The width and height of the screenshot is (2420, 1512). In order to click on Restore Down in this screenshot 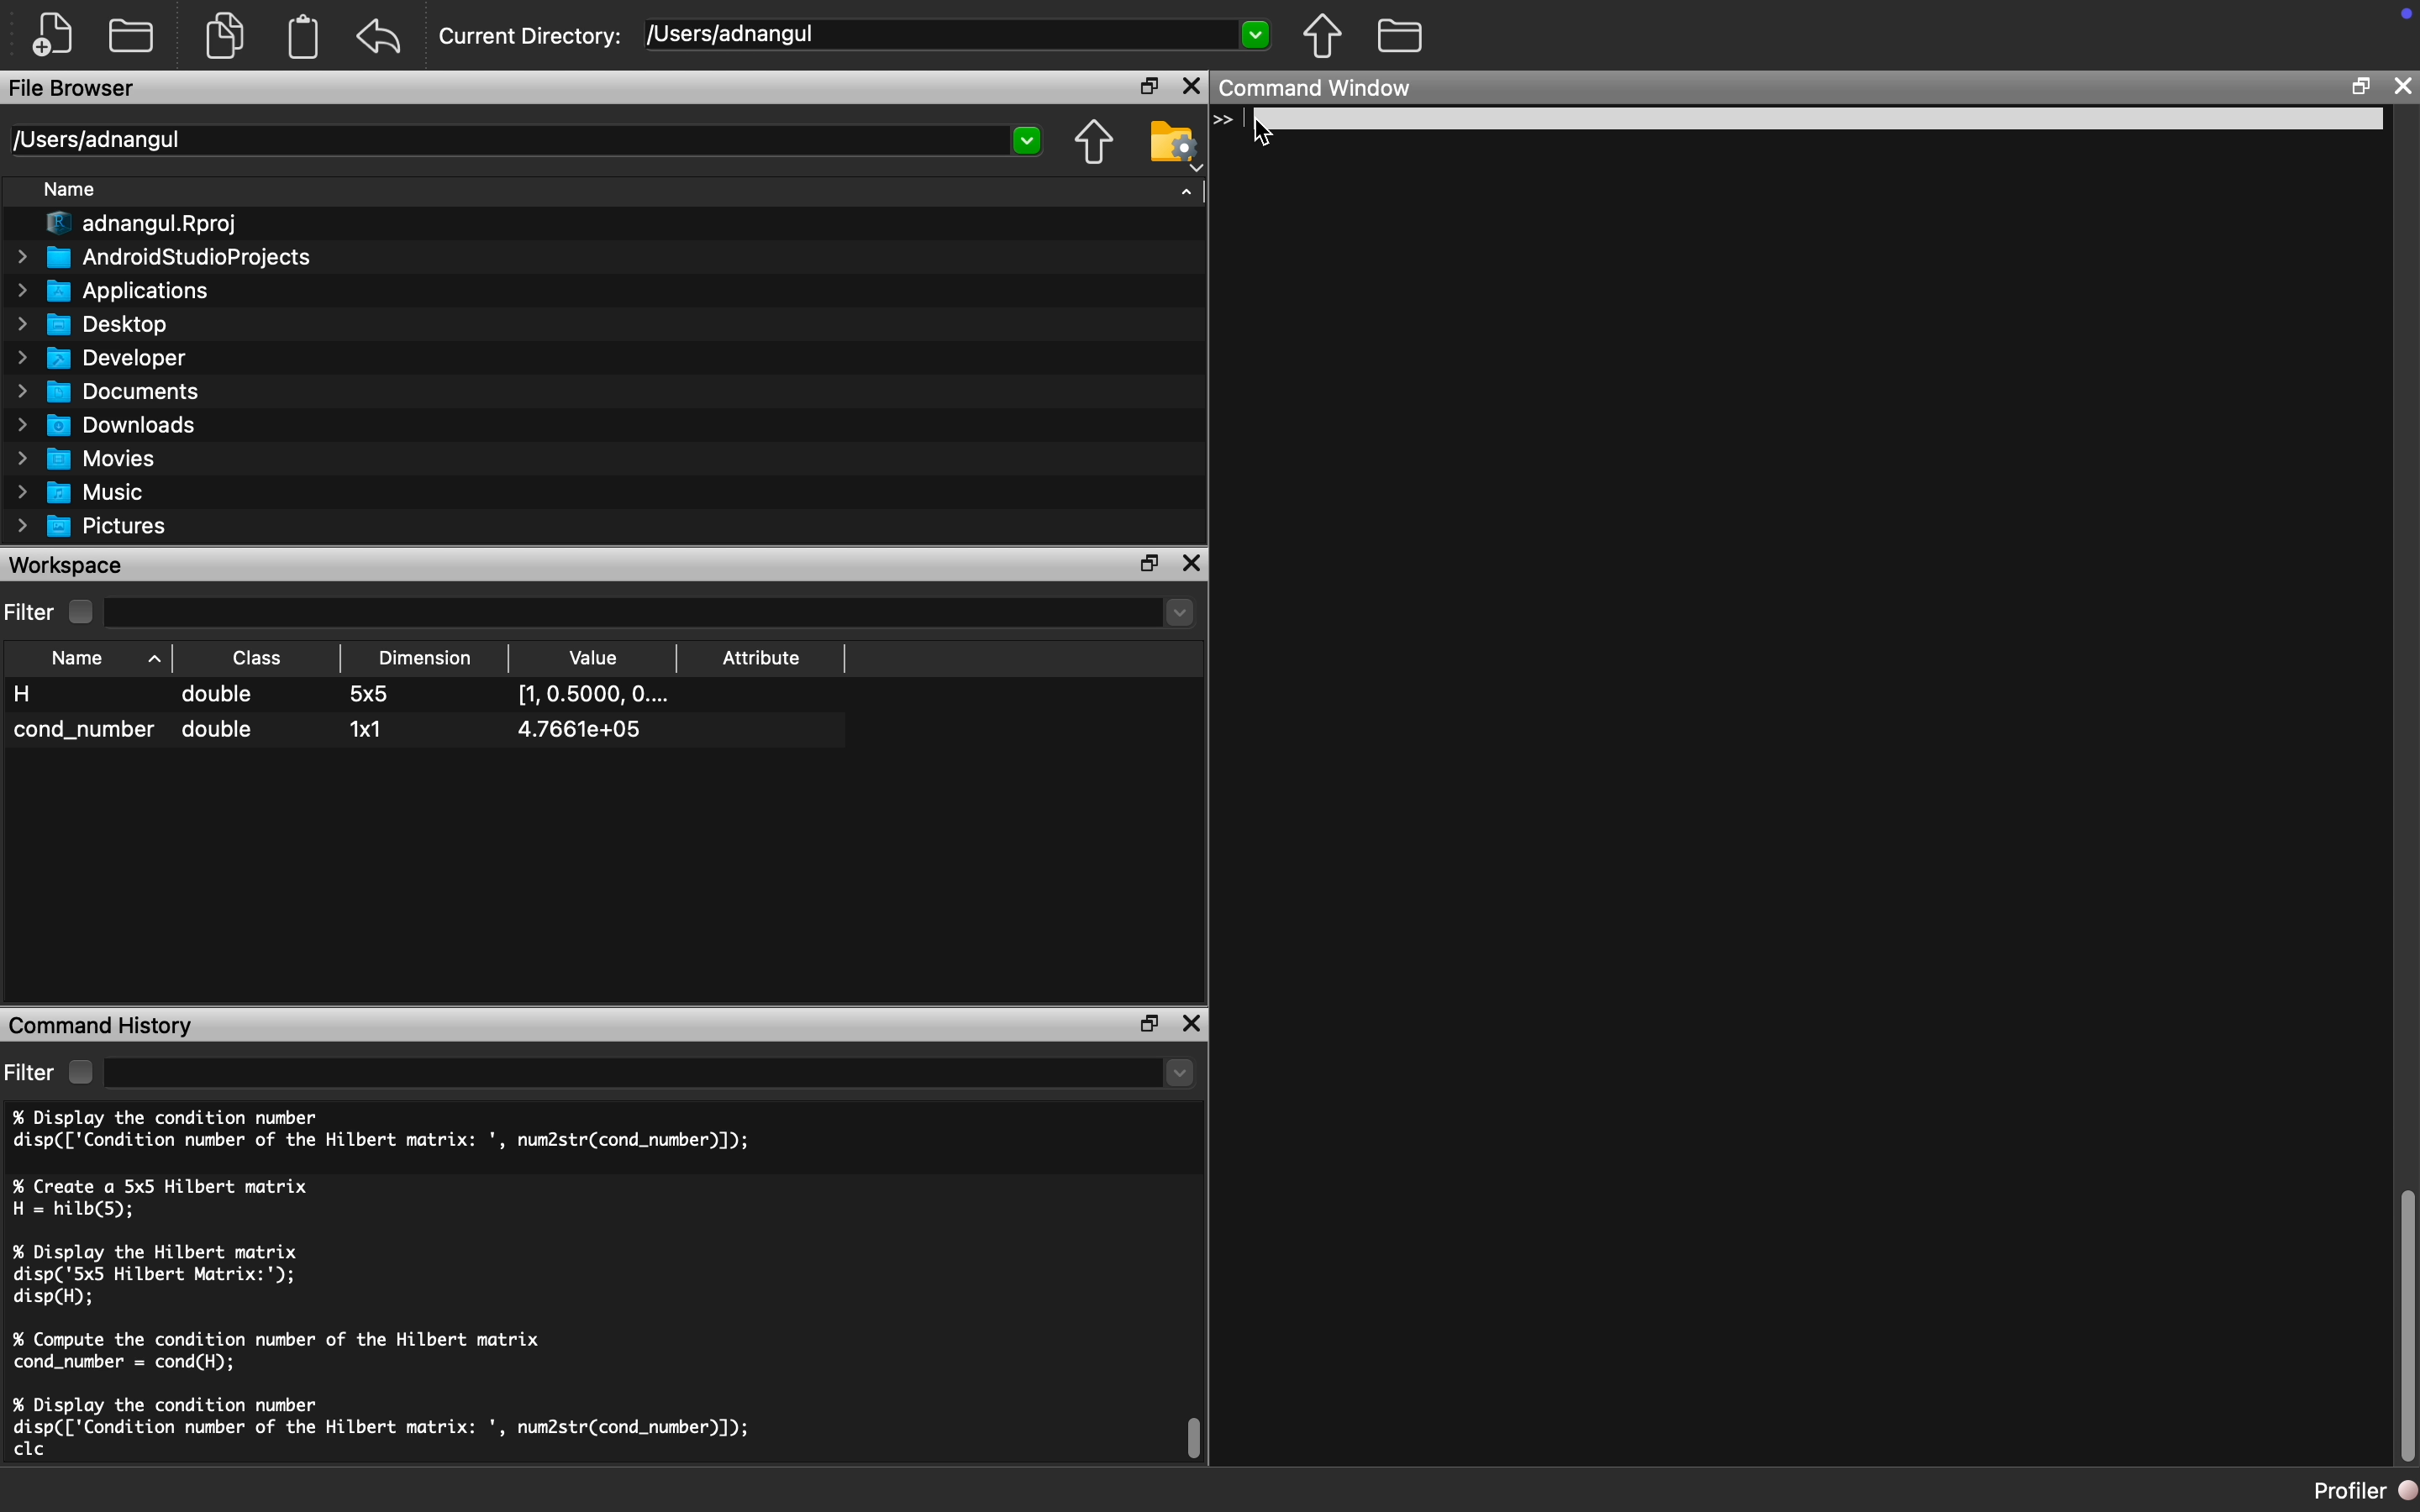, I will do `click(1148, 1023)`.